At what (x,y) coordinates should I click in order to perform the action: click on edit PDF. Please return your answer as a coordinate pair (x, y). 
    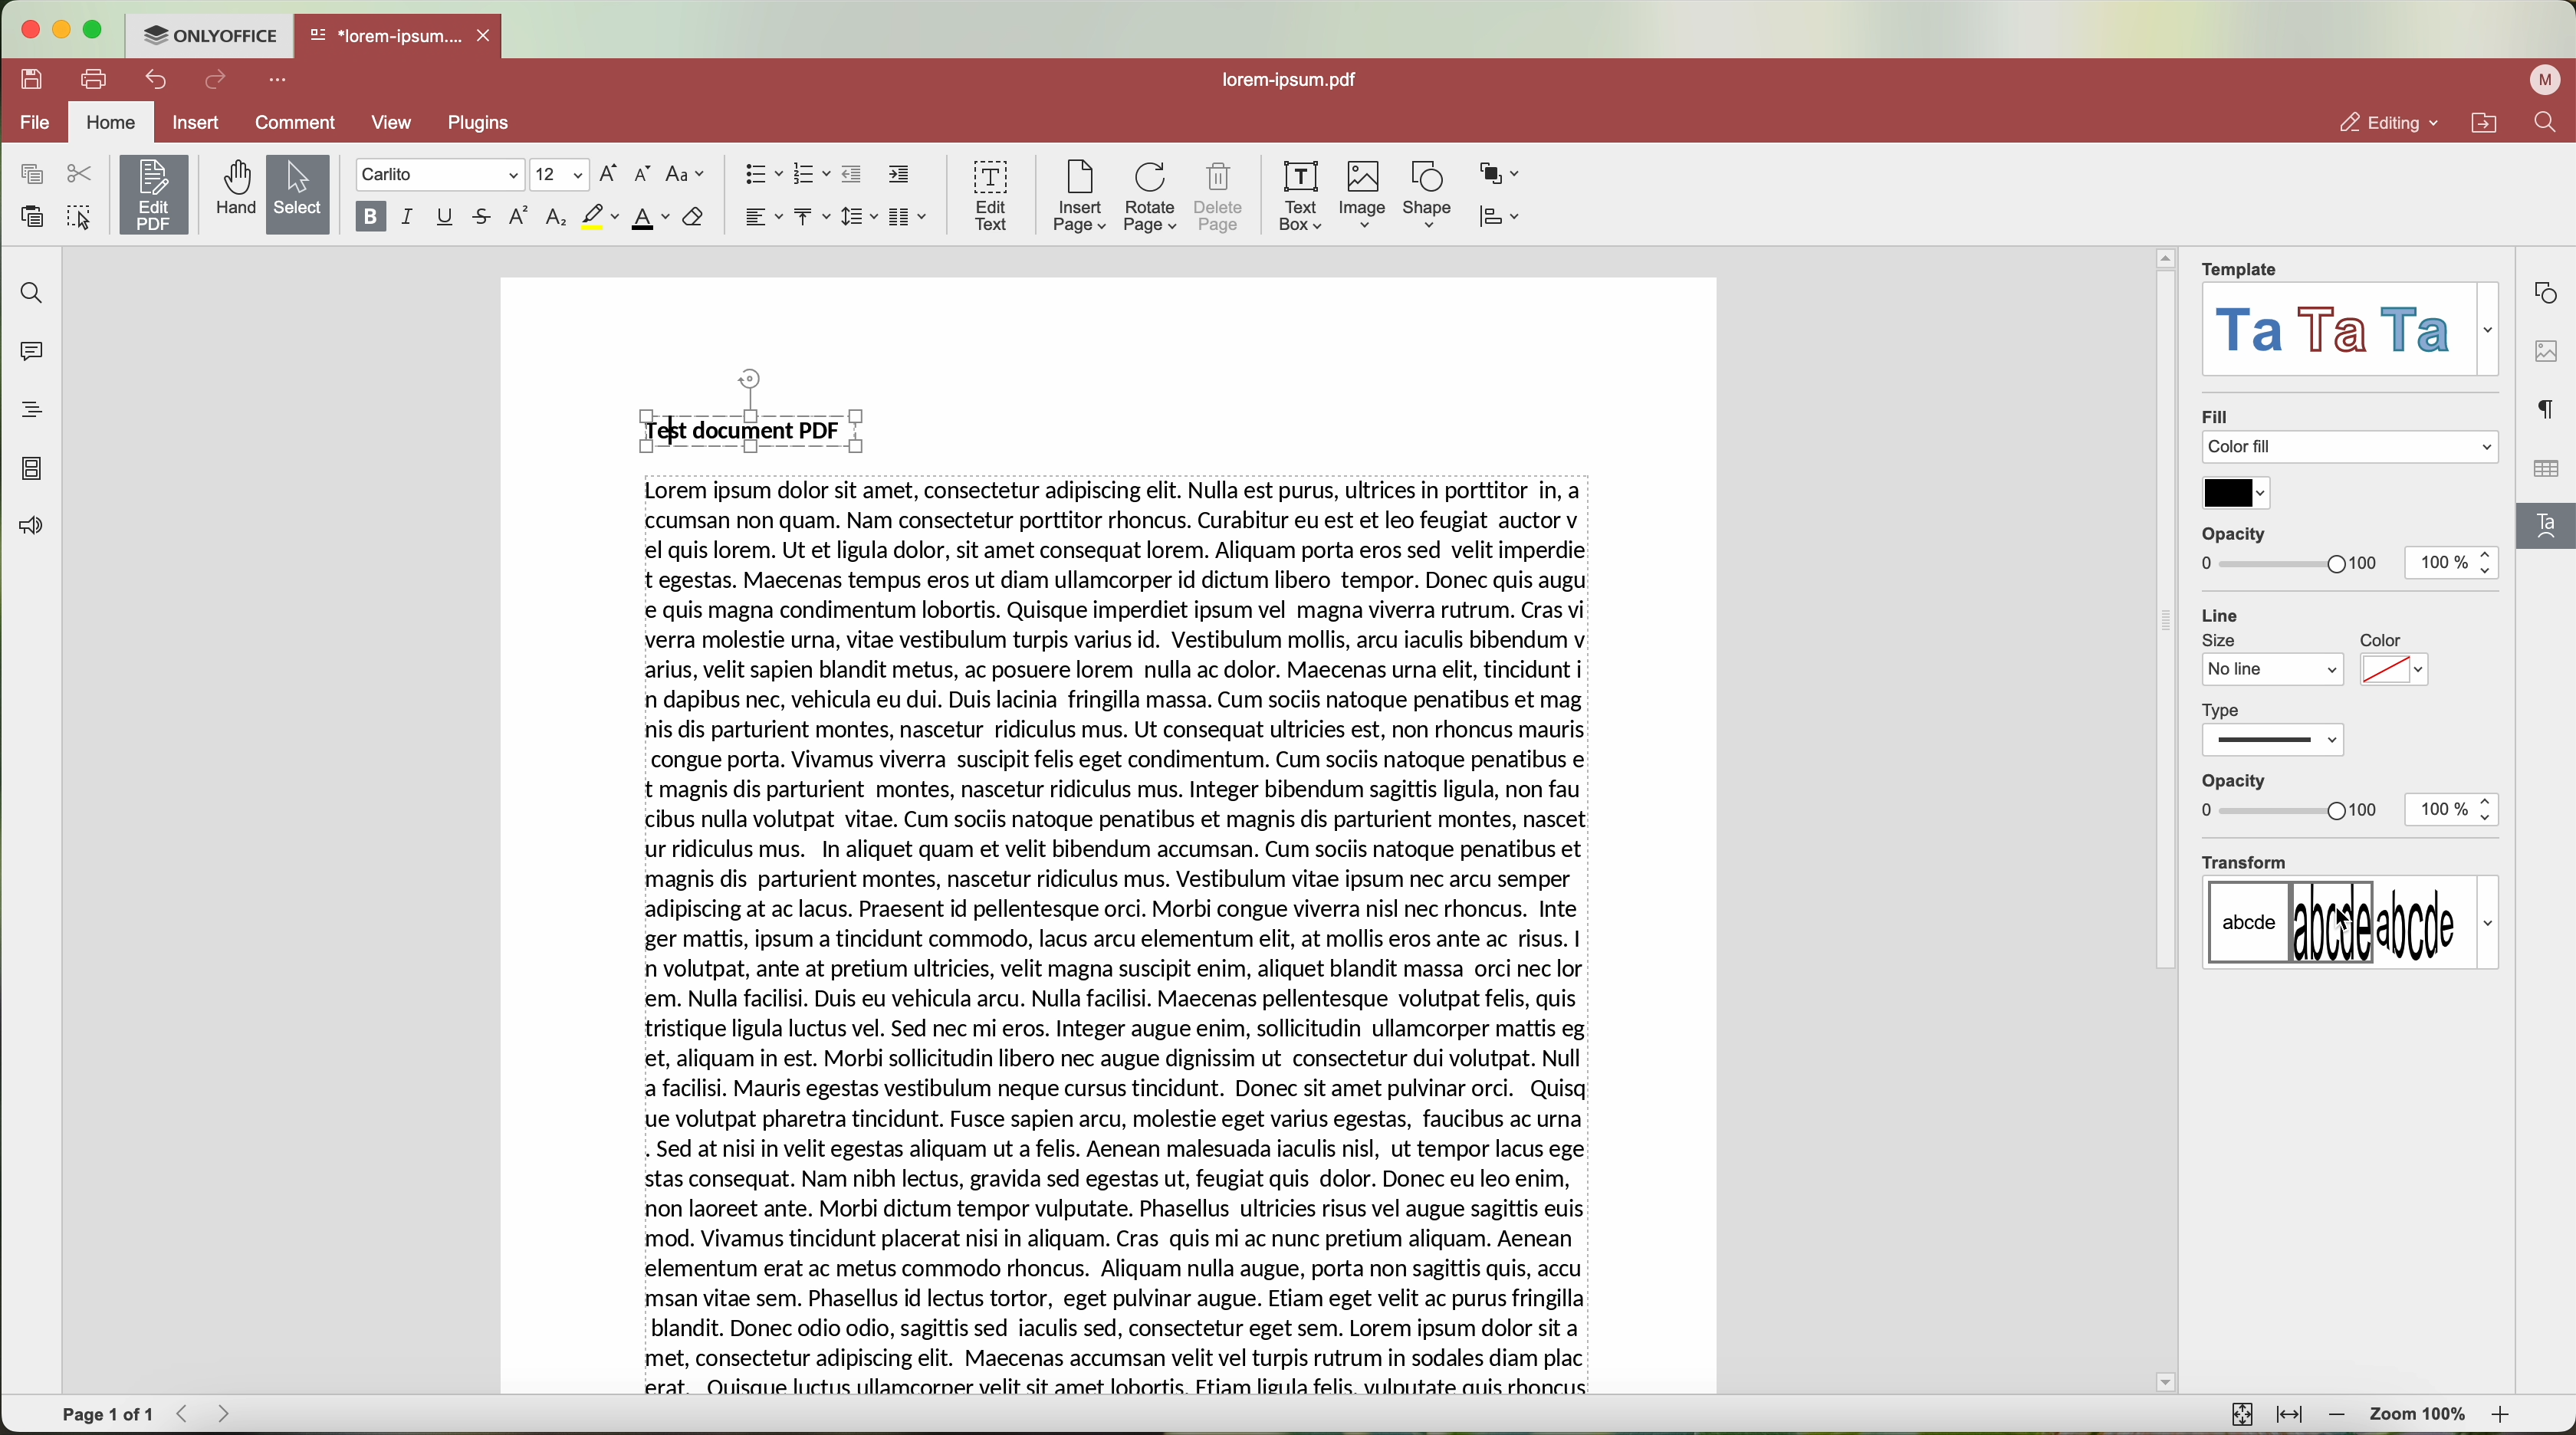
    Looking at the image, I should click on (151, 194).